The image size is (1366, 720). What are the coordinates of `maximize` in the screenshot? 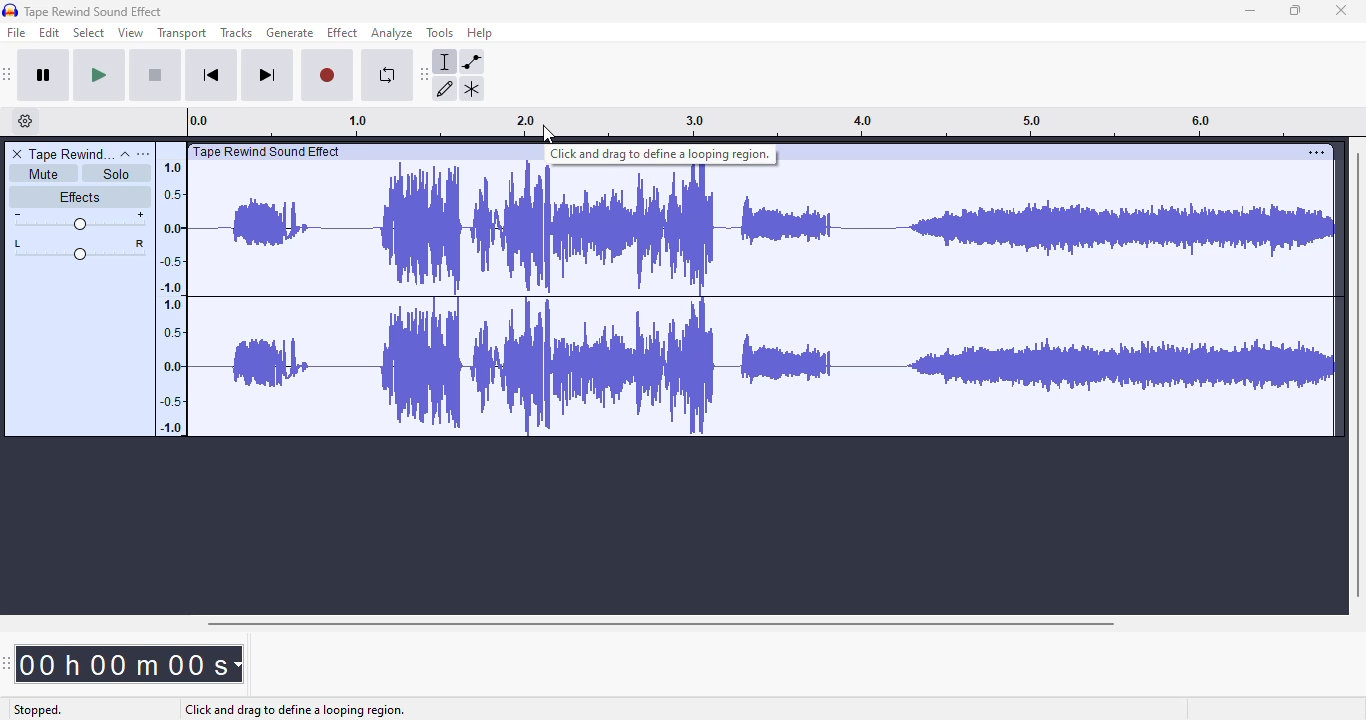 It's located at (1297, 10).